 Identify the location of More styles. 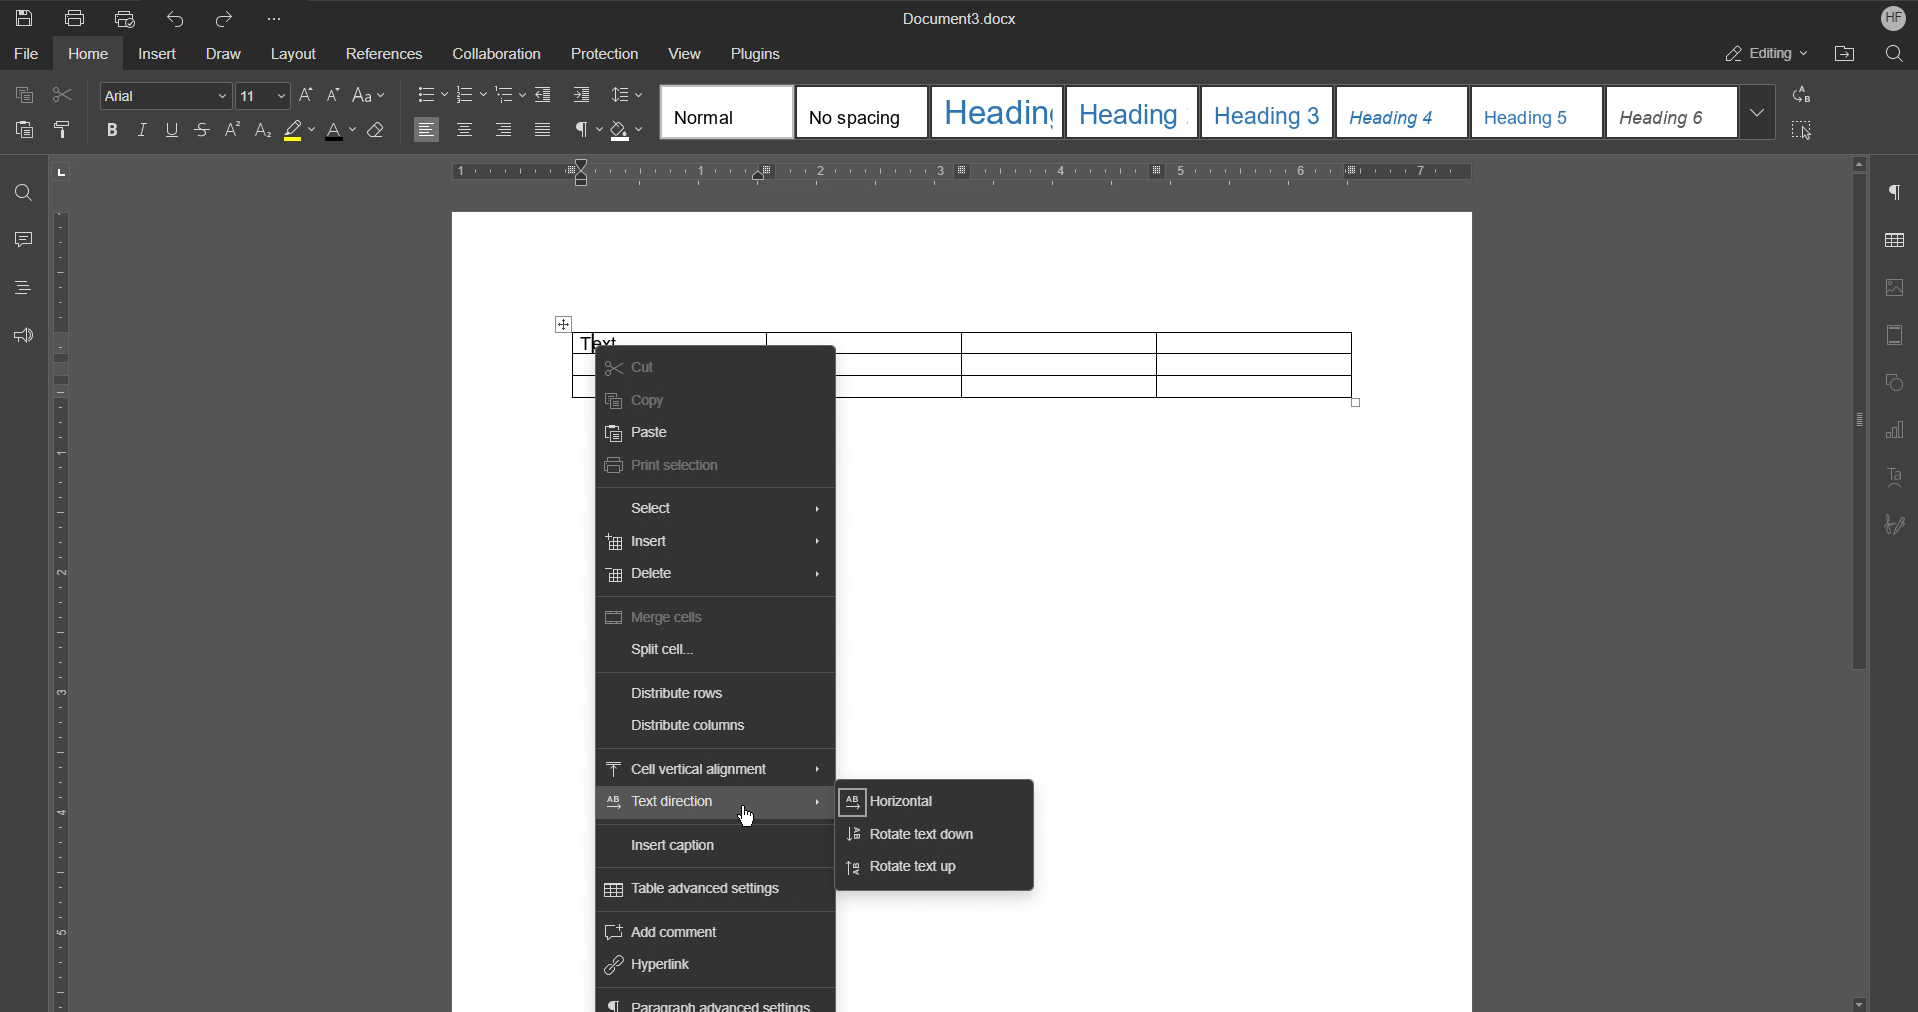
(1759, 112).